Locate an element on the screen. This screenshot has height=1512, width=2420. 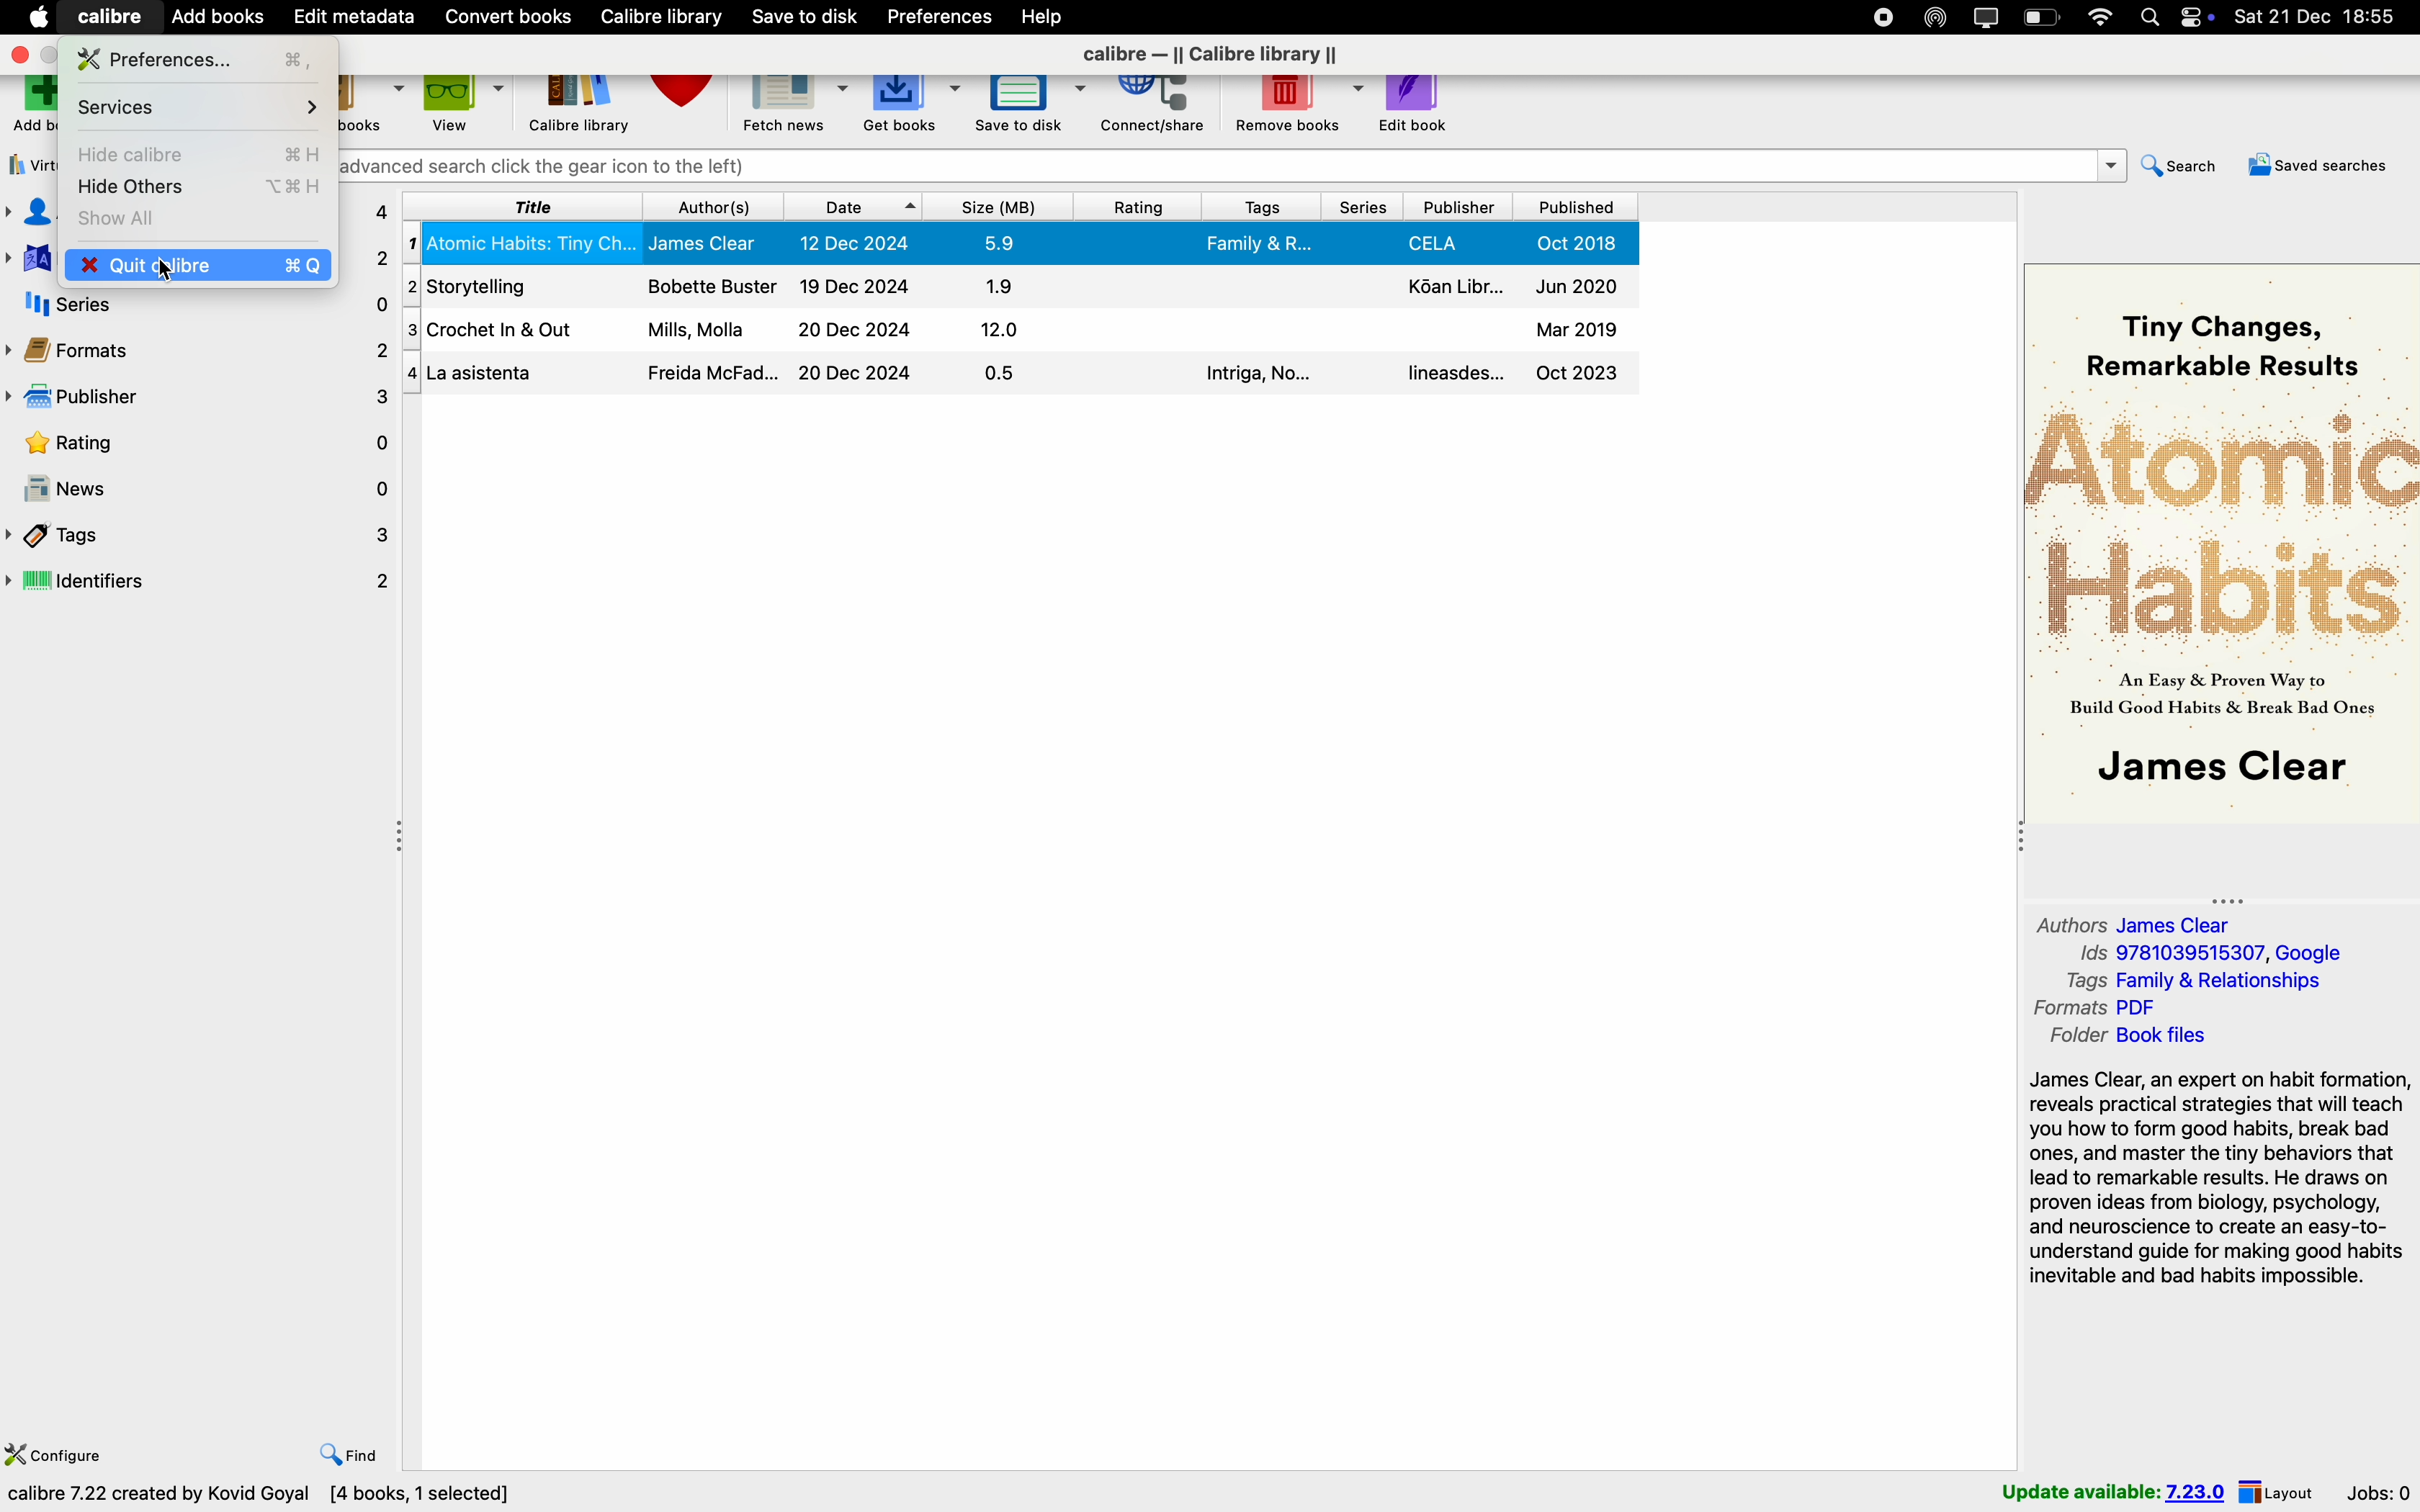
cursor is located at coordinates (153, 267).